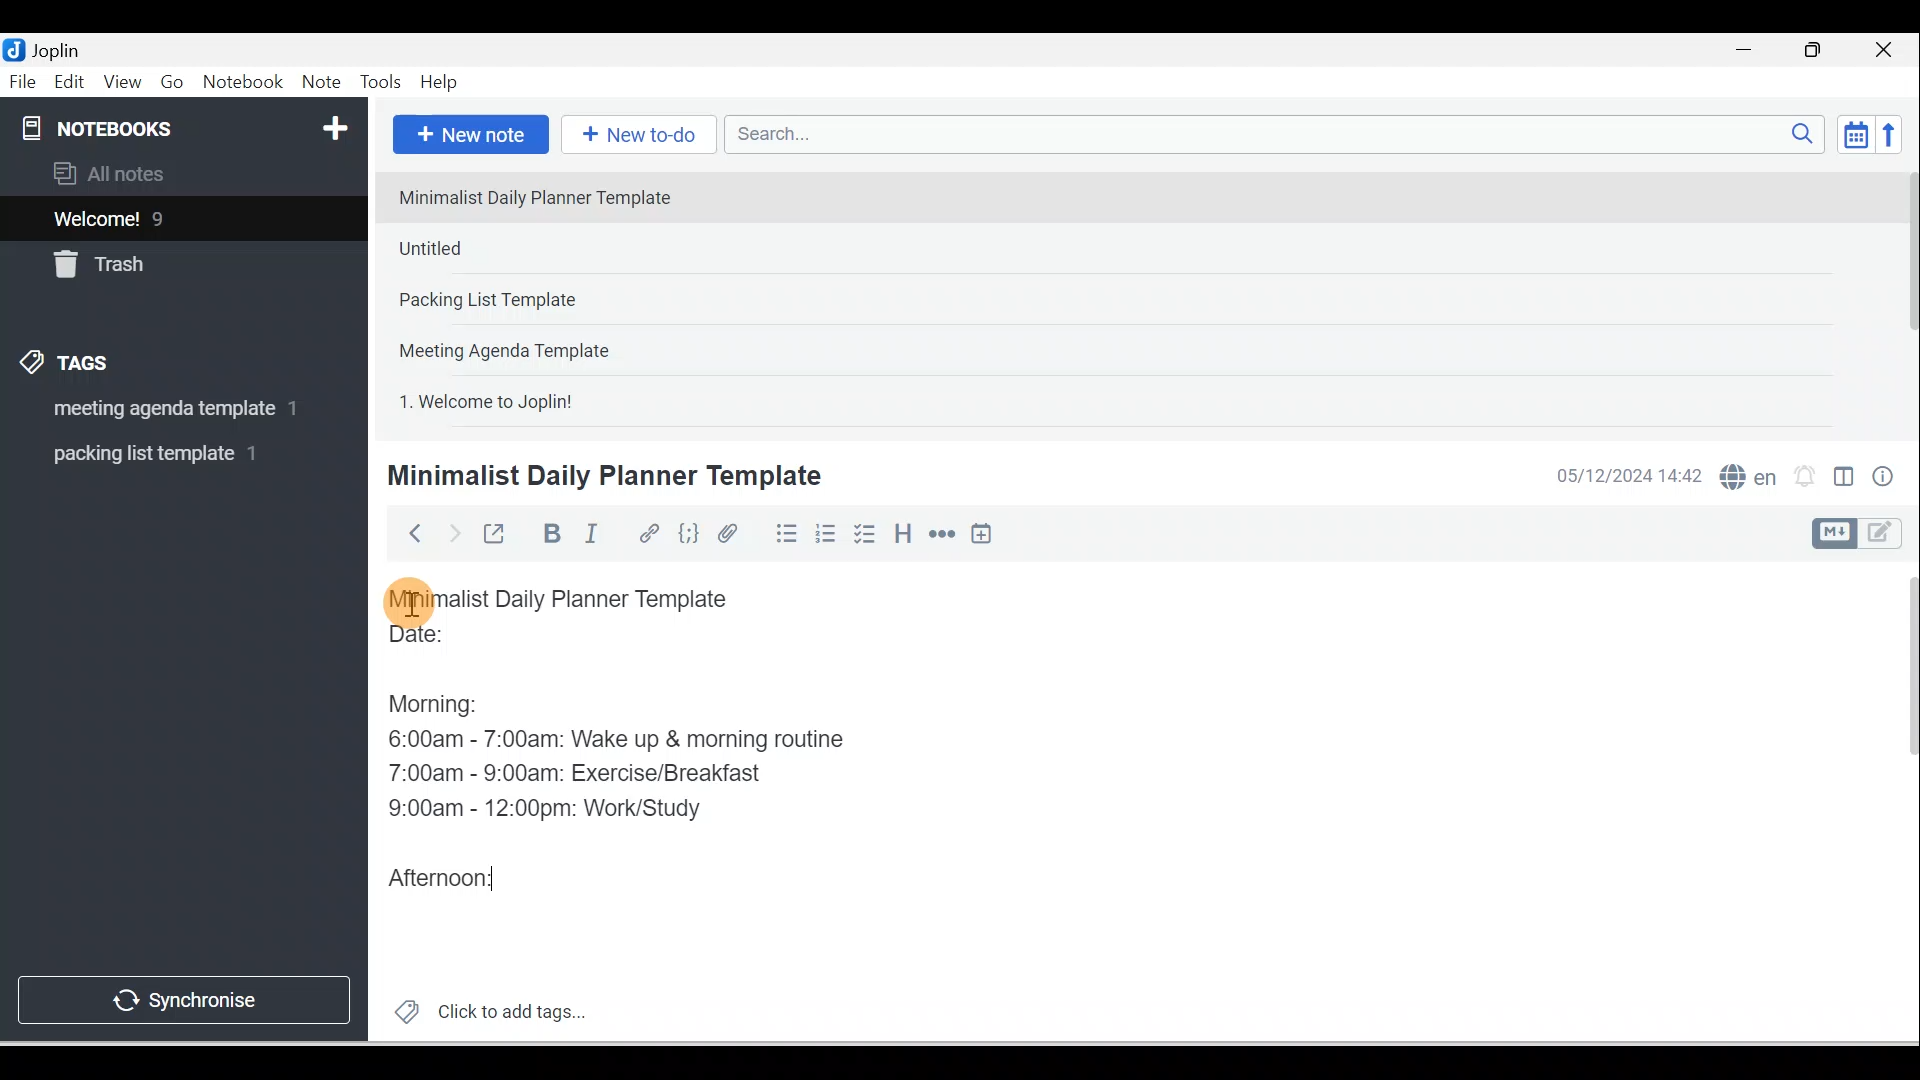 The image size is (1920, 1080). Describe the element at coordinates (944, 534) in the screenshot. I see `Horizontal rule` at that location.